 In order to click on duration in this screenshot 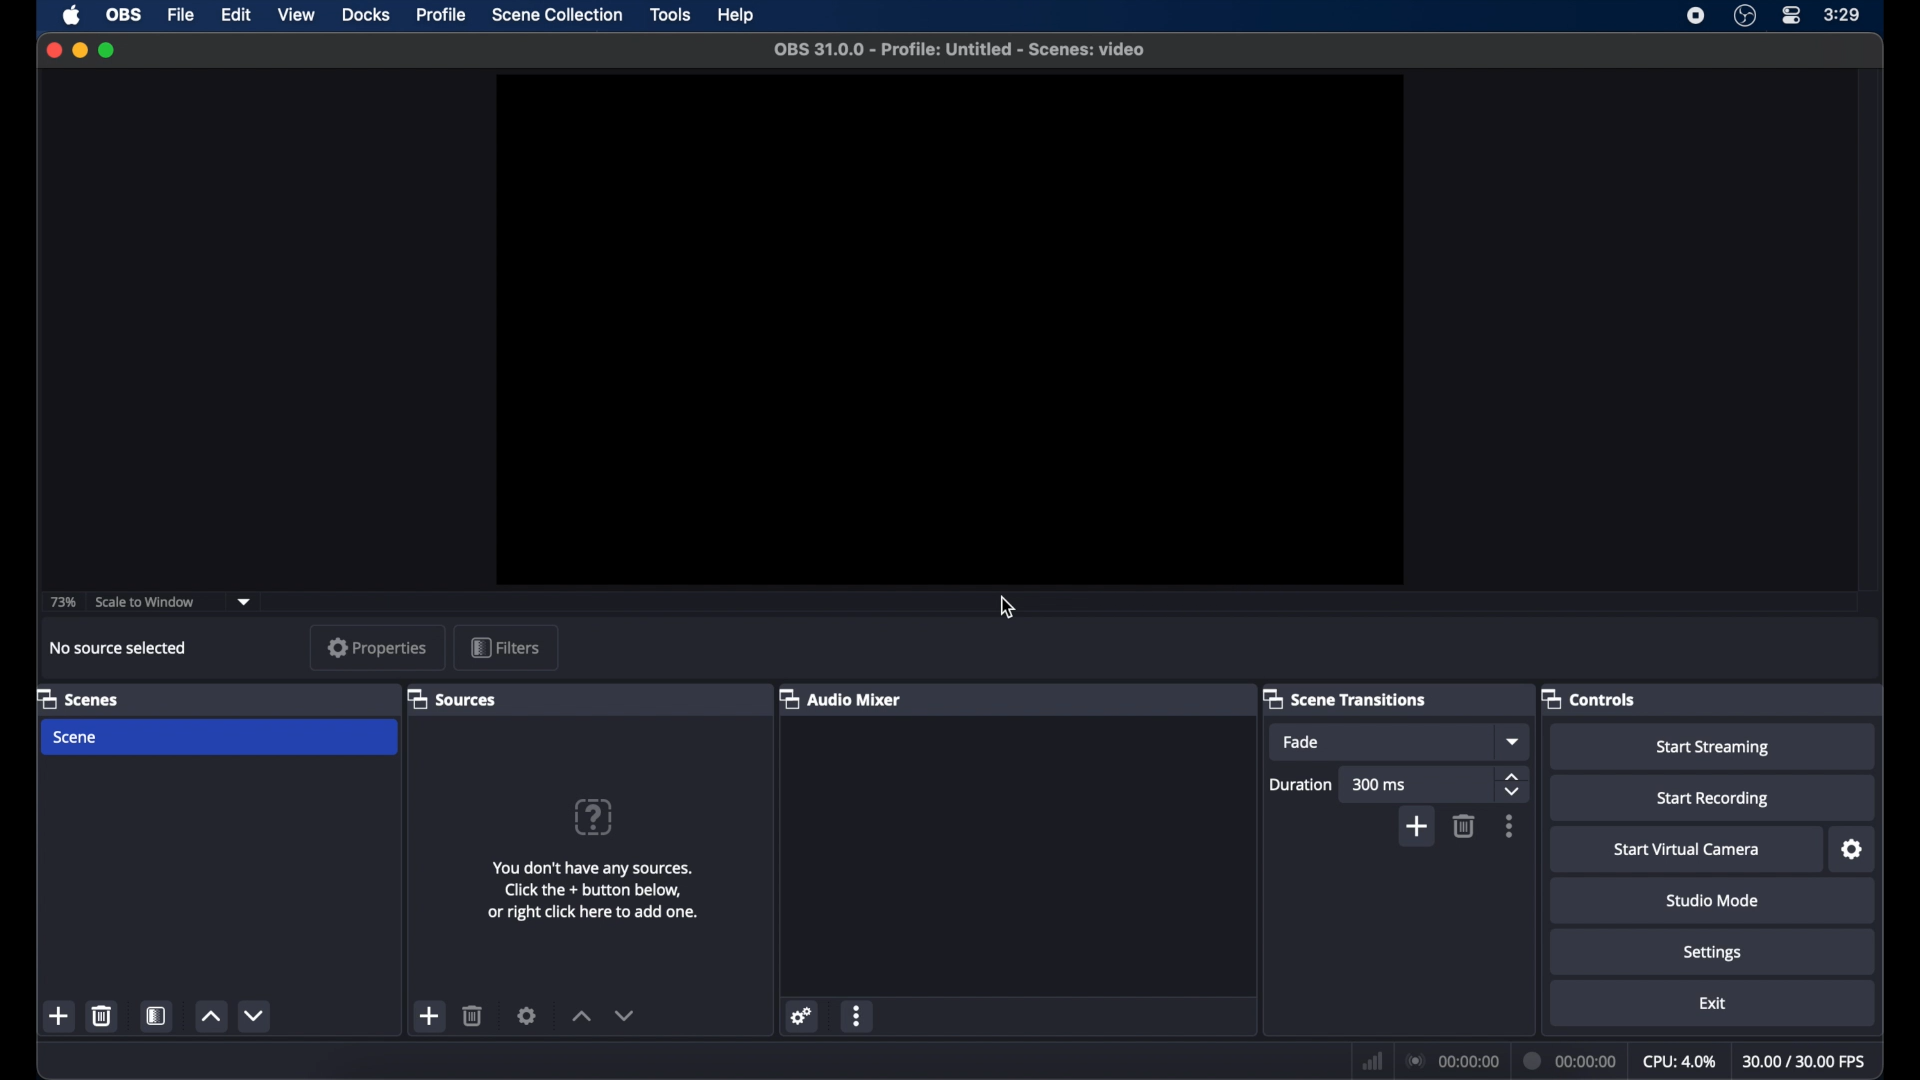, I will do `click(1301, 784)`.